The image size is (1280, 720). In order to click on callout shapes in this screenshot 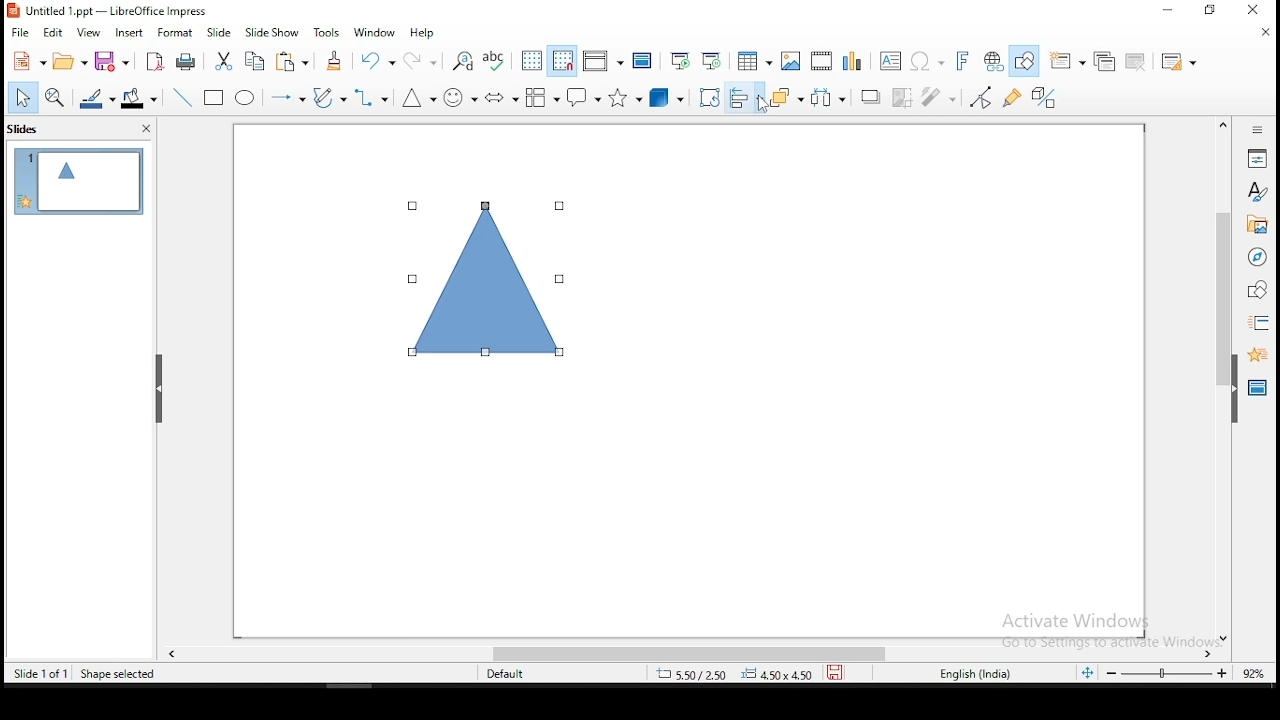, I will do `click(582, 98)`.